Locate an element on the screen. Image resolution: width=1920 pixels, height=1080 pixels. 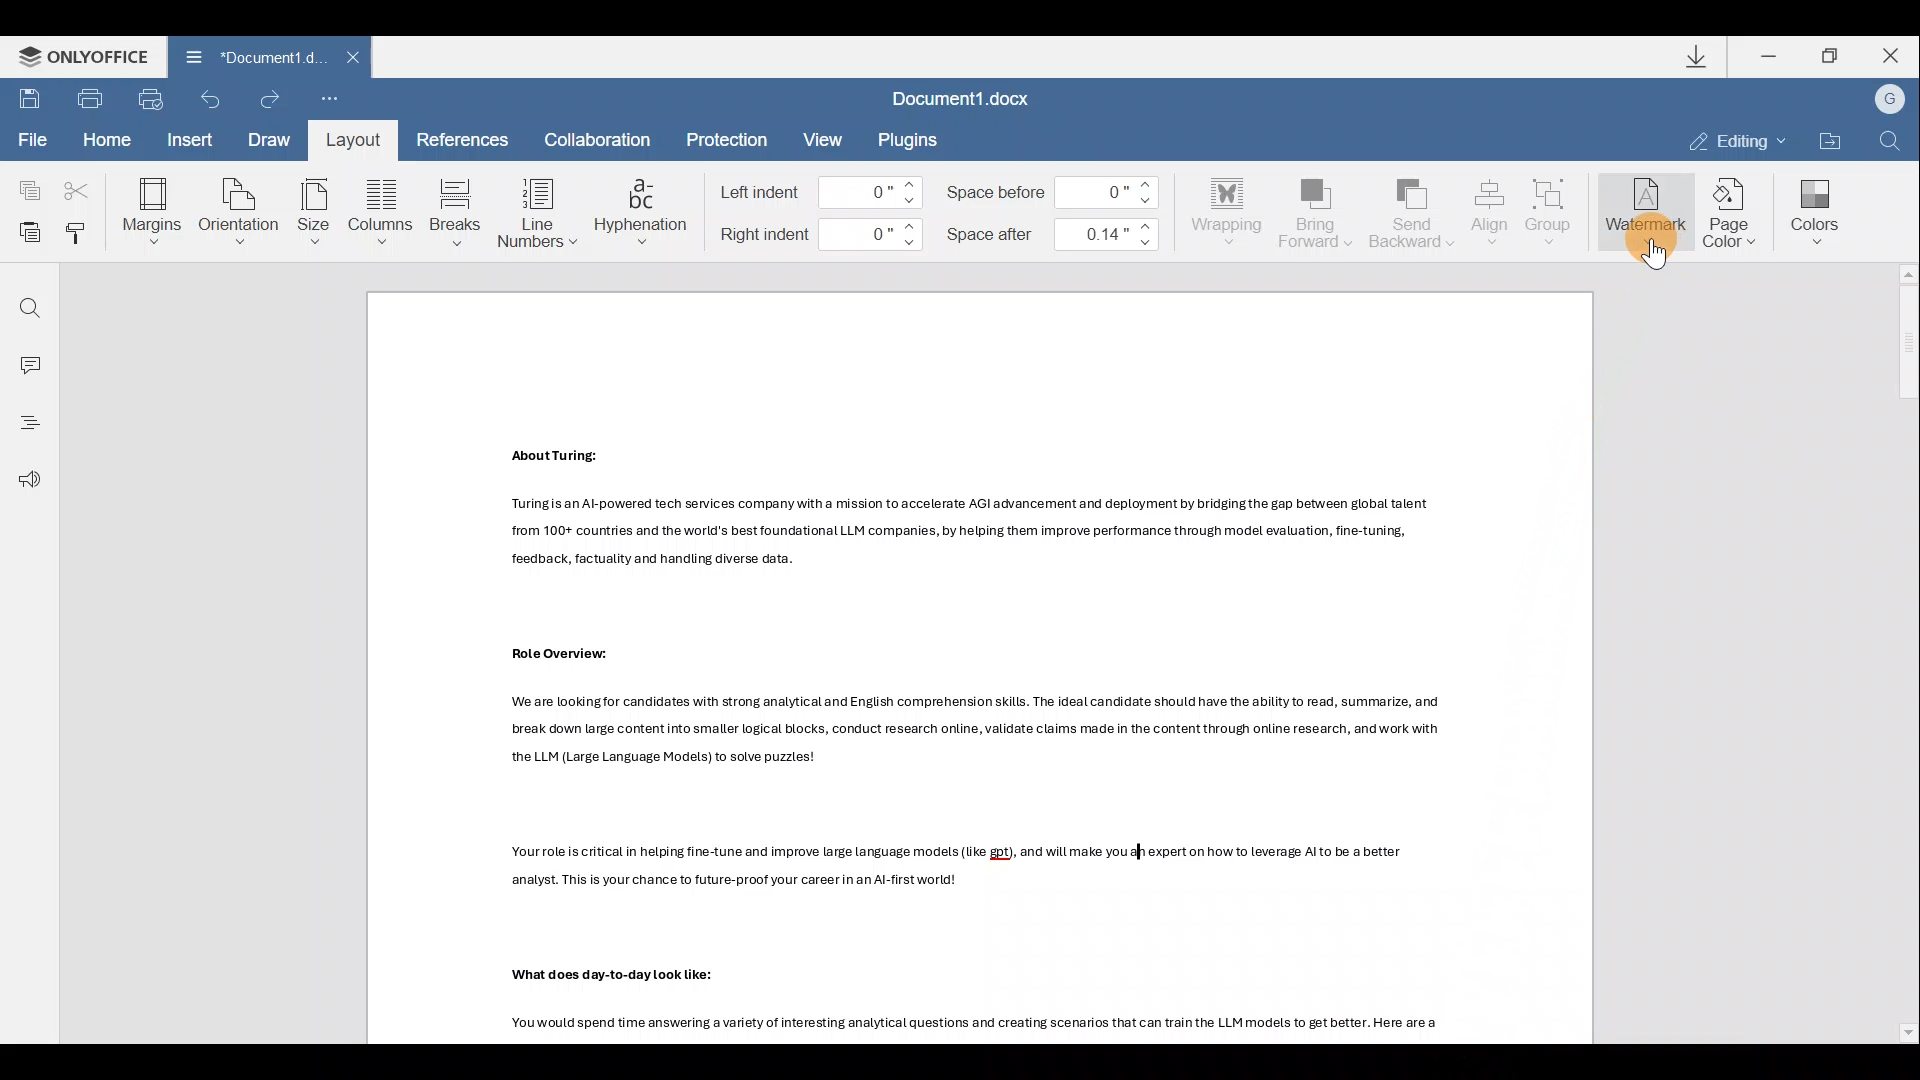
Document1 is located at coordinates (247, 55).